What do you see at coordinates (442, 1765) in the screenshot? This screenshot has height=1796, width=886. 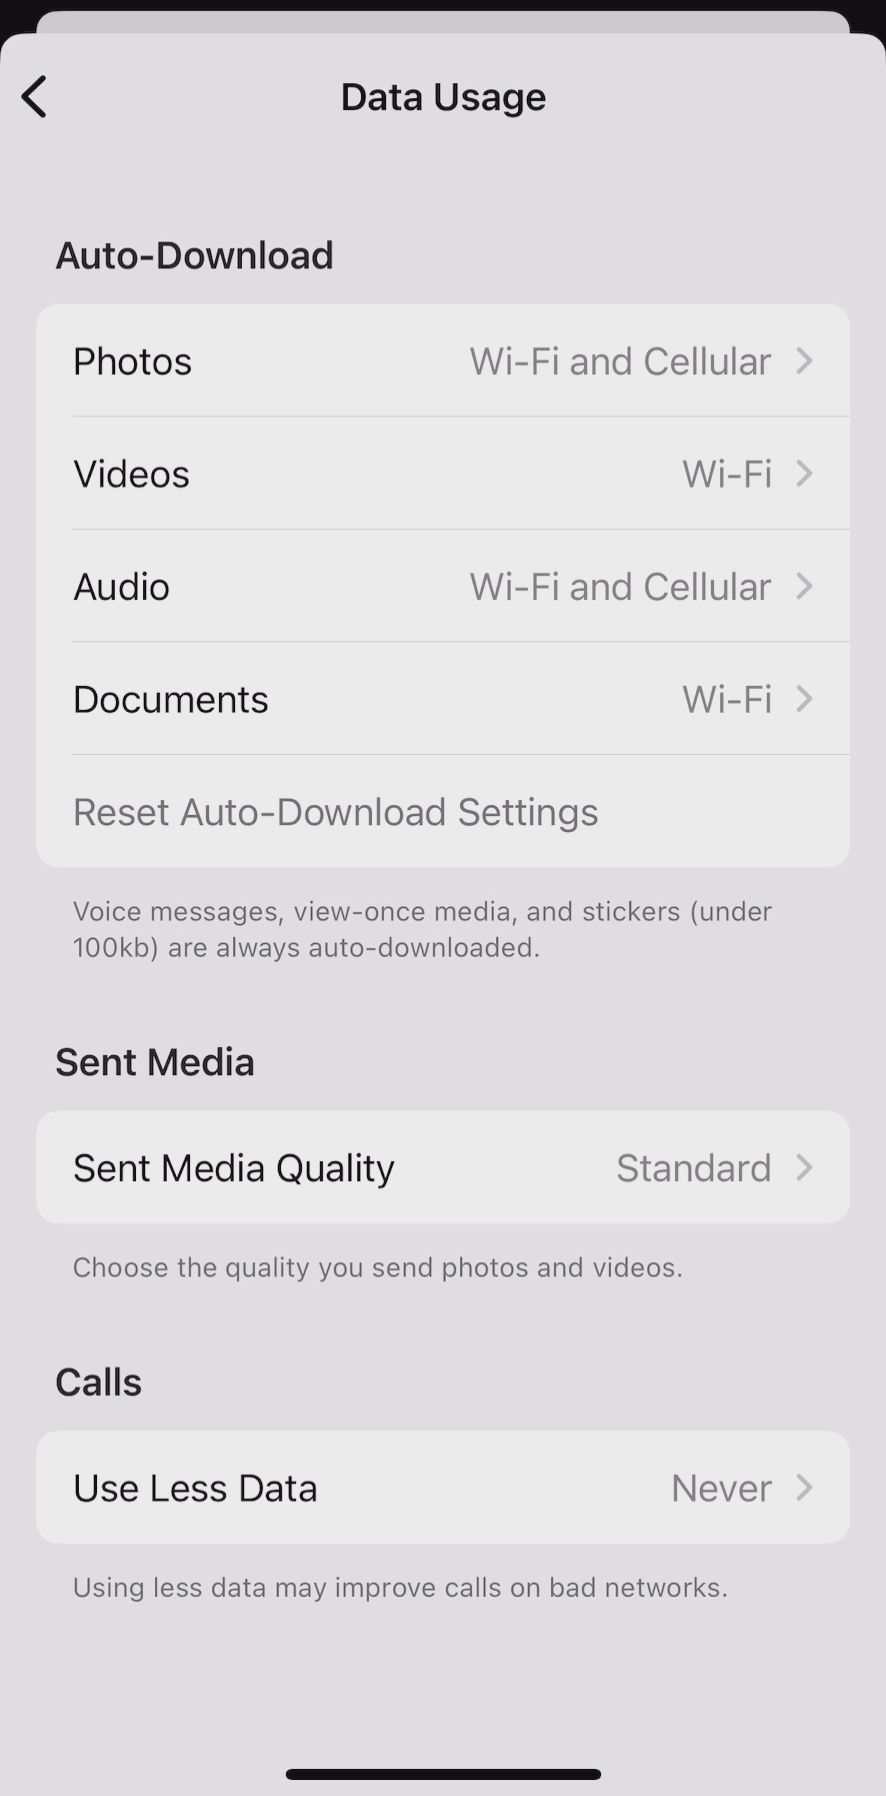 I see `pull down ` at bounding box center [442, 1765].